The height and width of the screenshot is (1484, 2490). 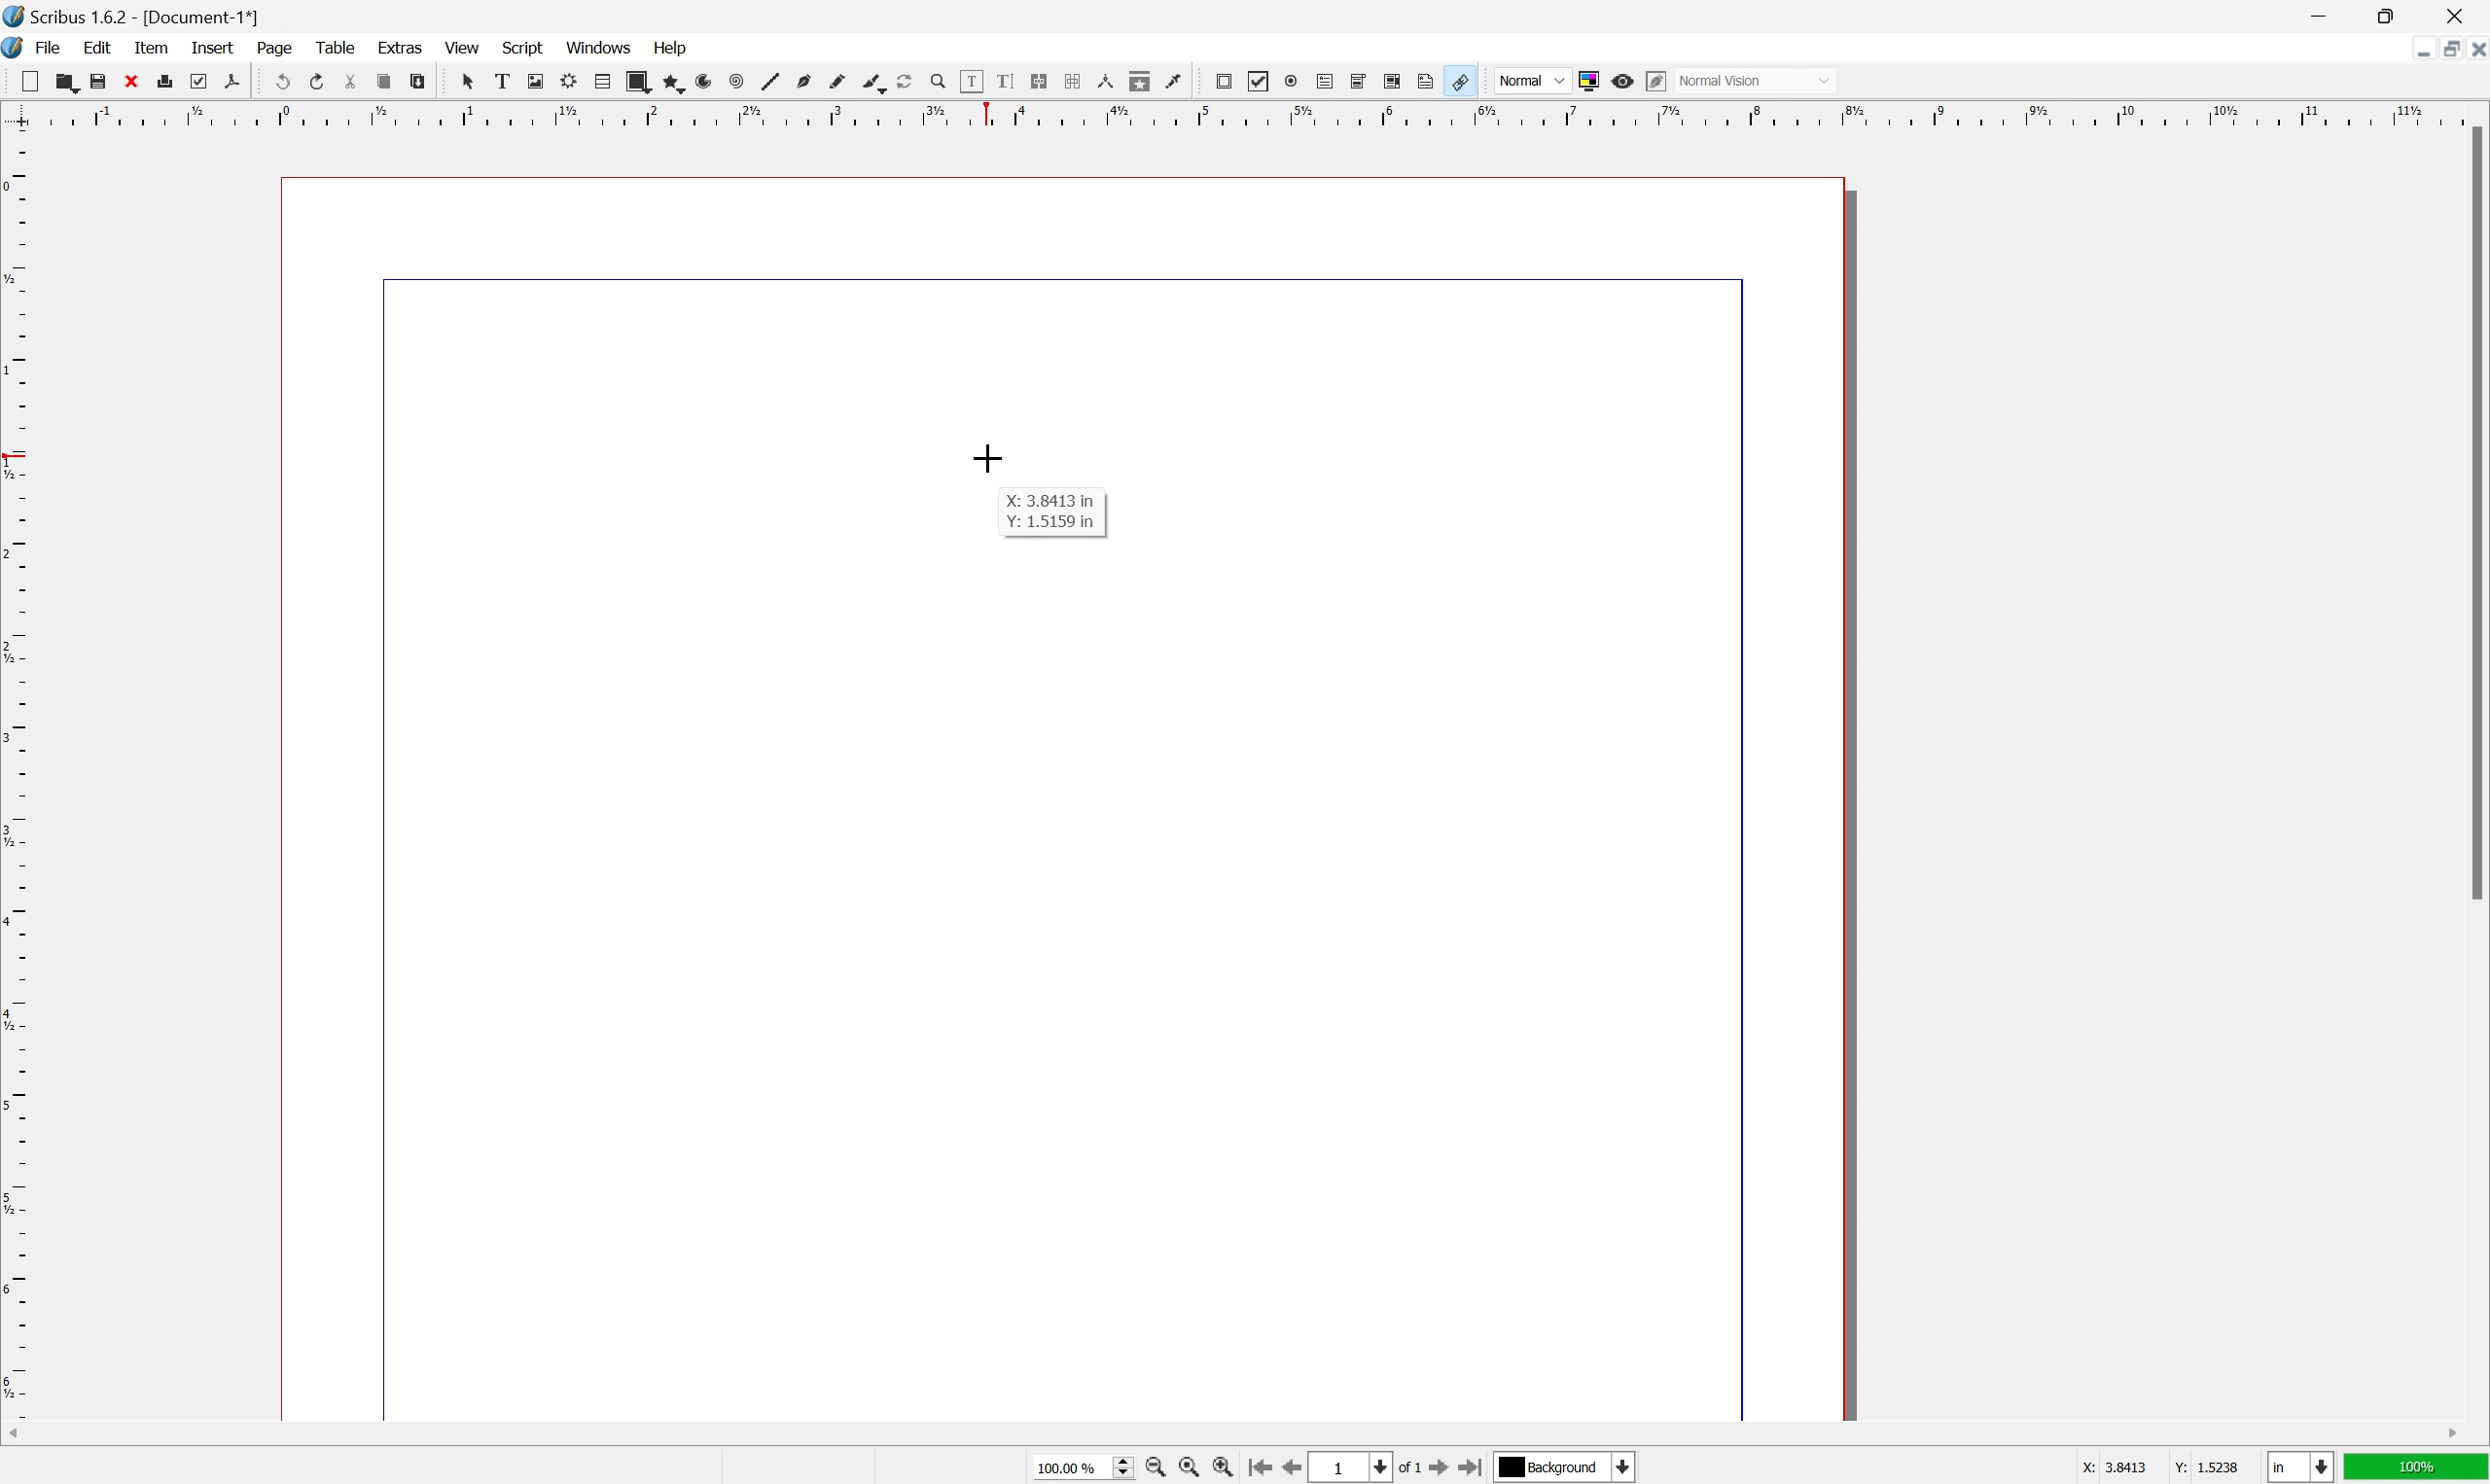 I want to click on link annotation, so click(x=1459, y=81).